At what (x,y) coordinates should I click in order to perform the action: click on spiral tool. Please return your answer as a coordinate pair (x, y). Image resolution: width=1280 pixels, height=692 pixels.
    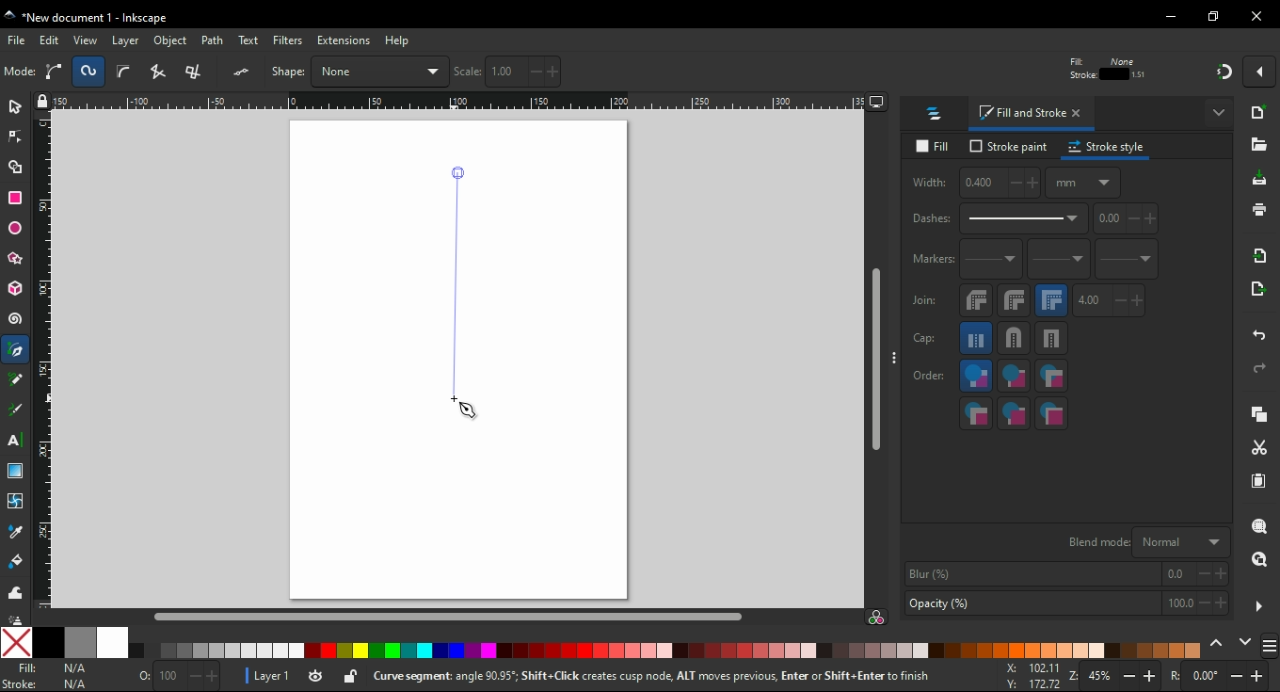
    Looking at the image, I should click on (17, 319).